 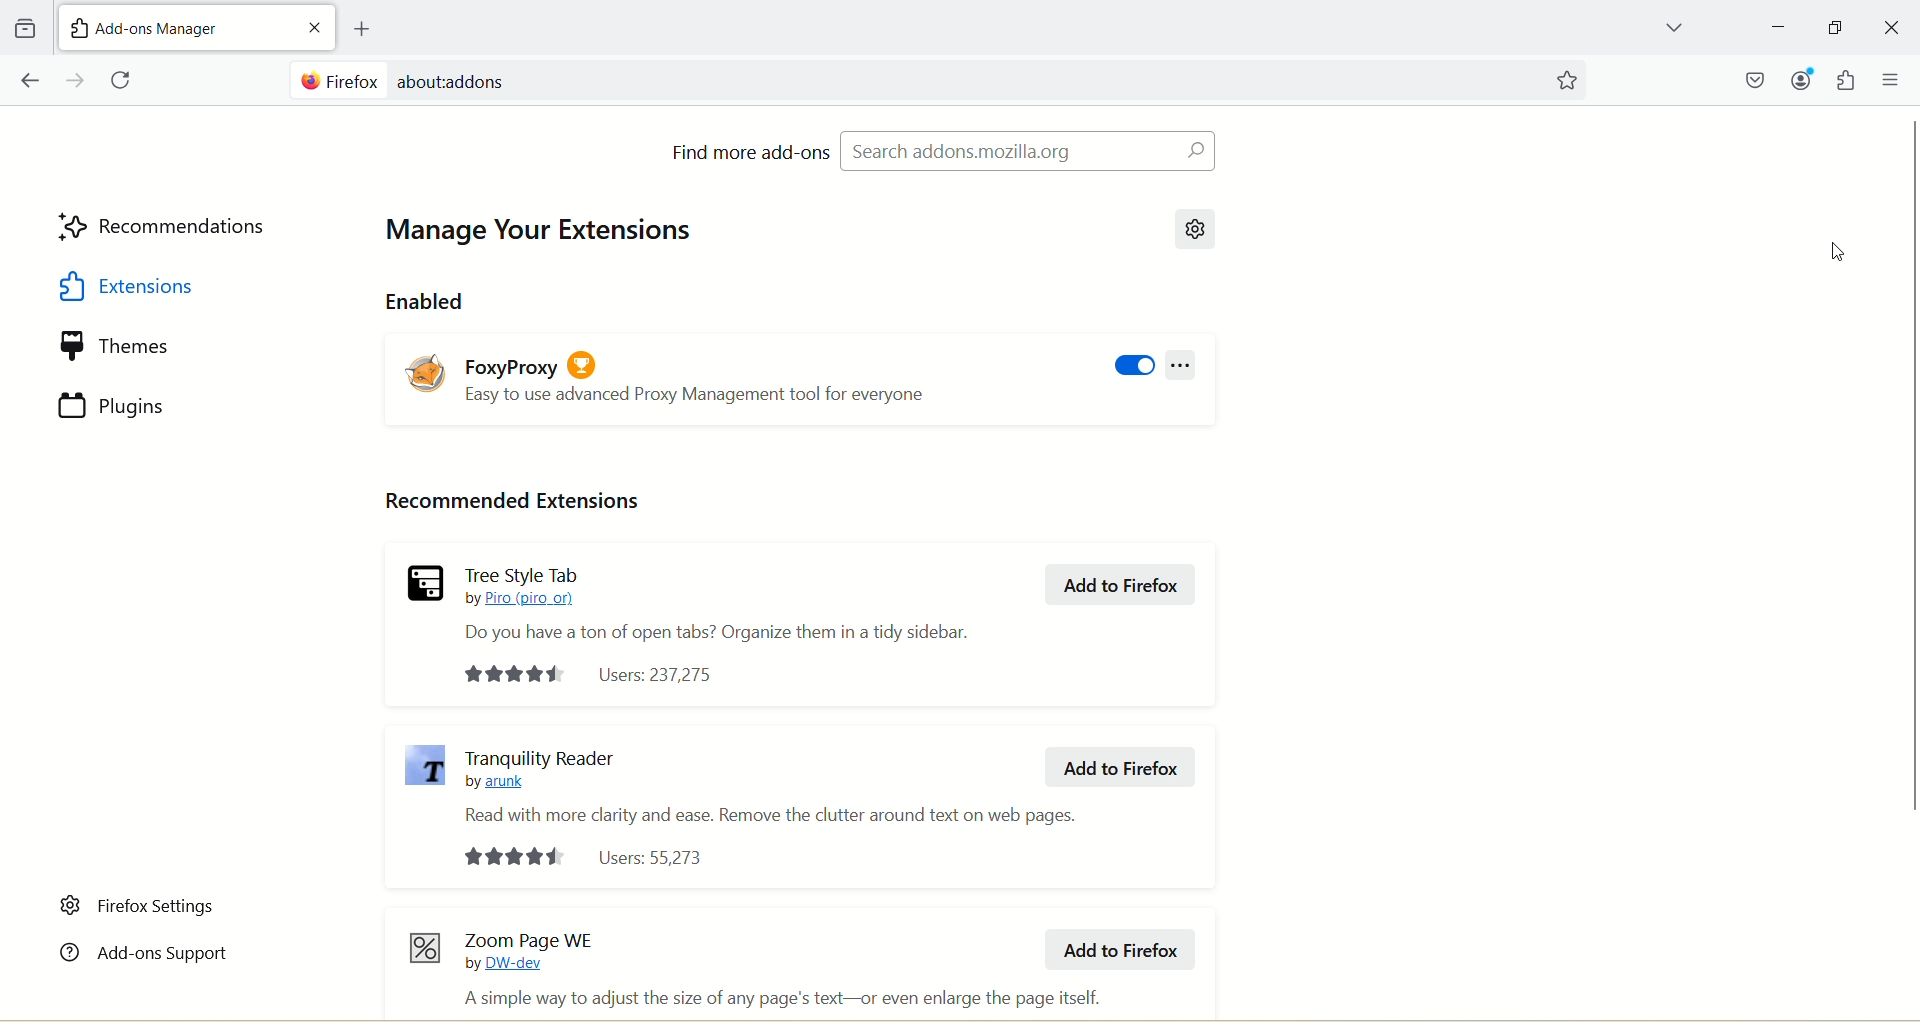 I want to click on More, so click(x=1892, y=79).